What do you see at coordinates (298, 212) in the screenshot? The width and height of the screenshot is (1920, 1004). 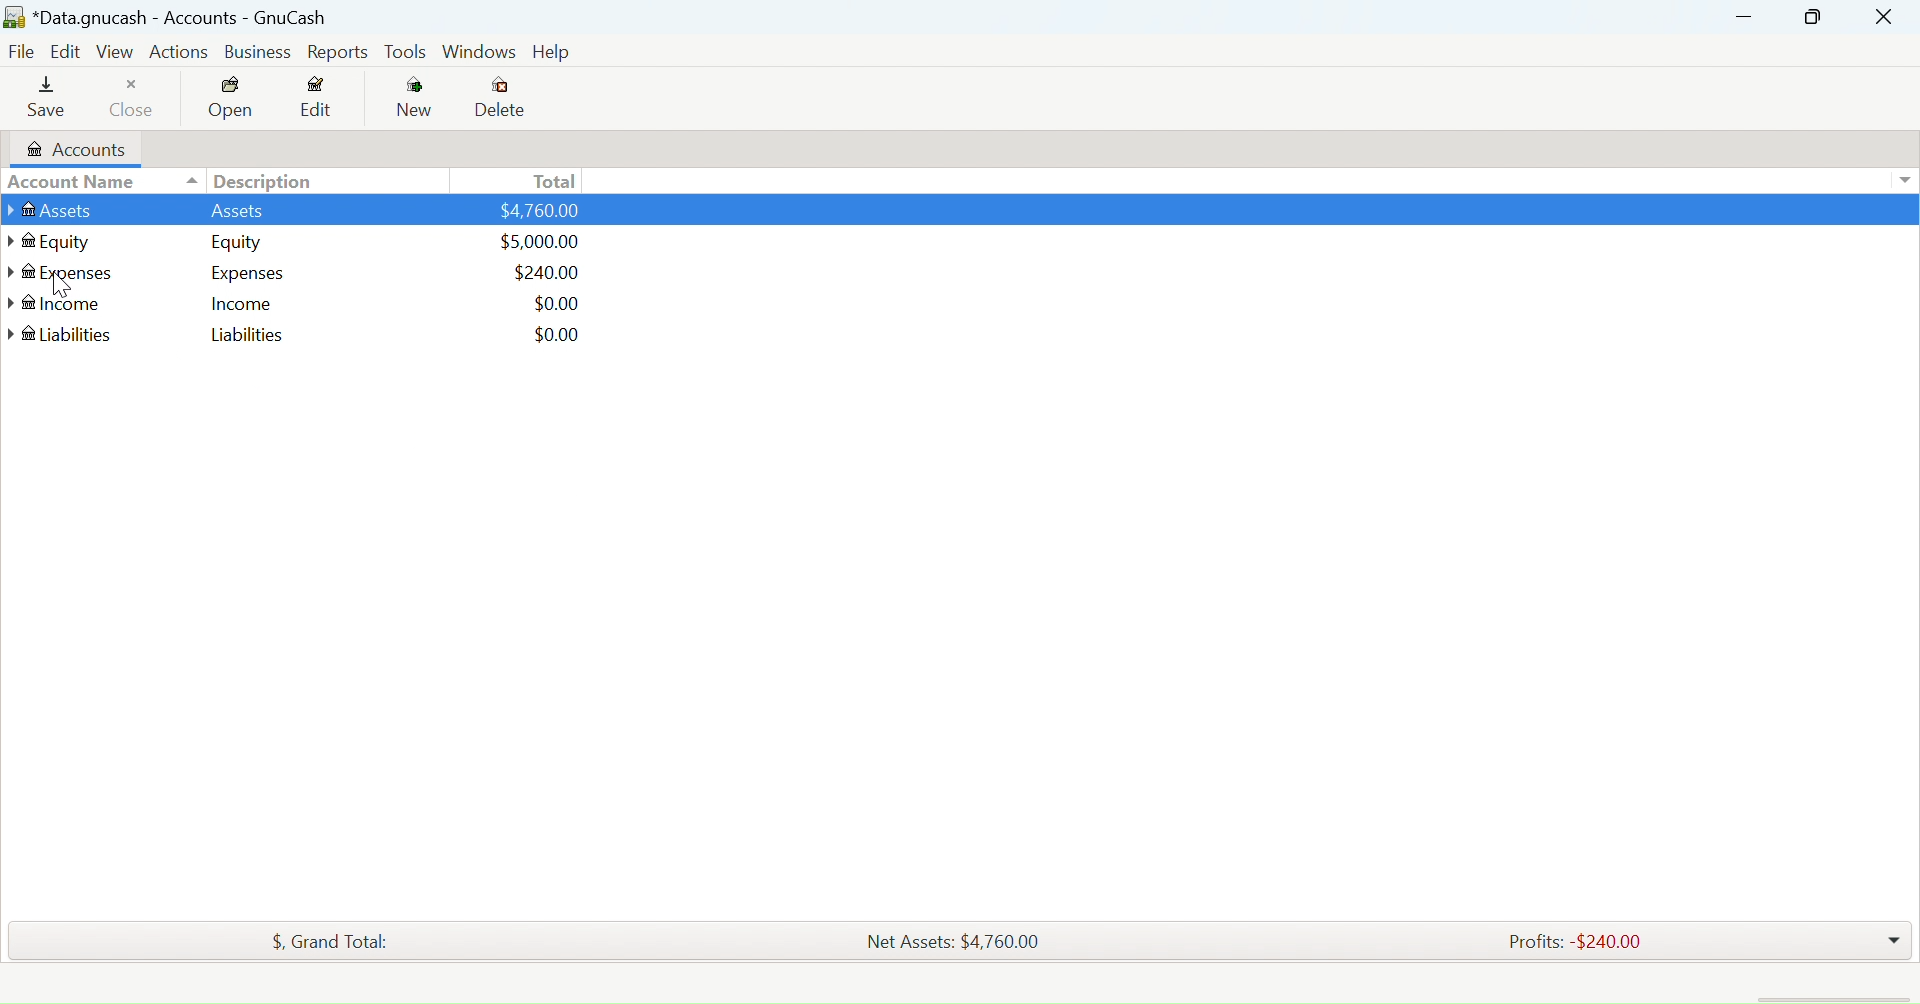 I see `Assets Assets $4,760` at bounding box center [298, 212].